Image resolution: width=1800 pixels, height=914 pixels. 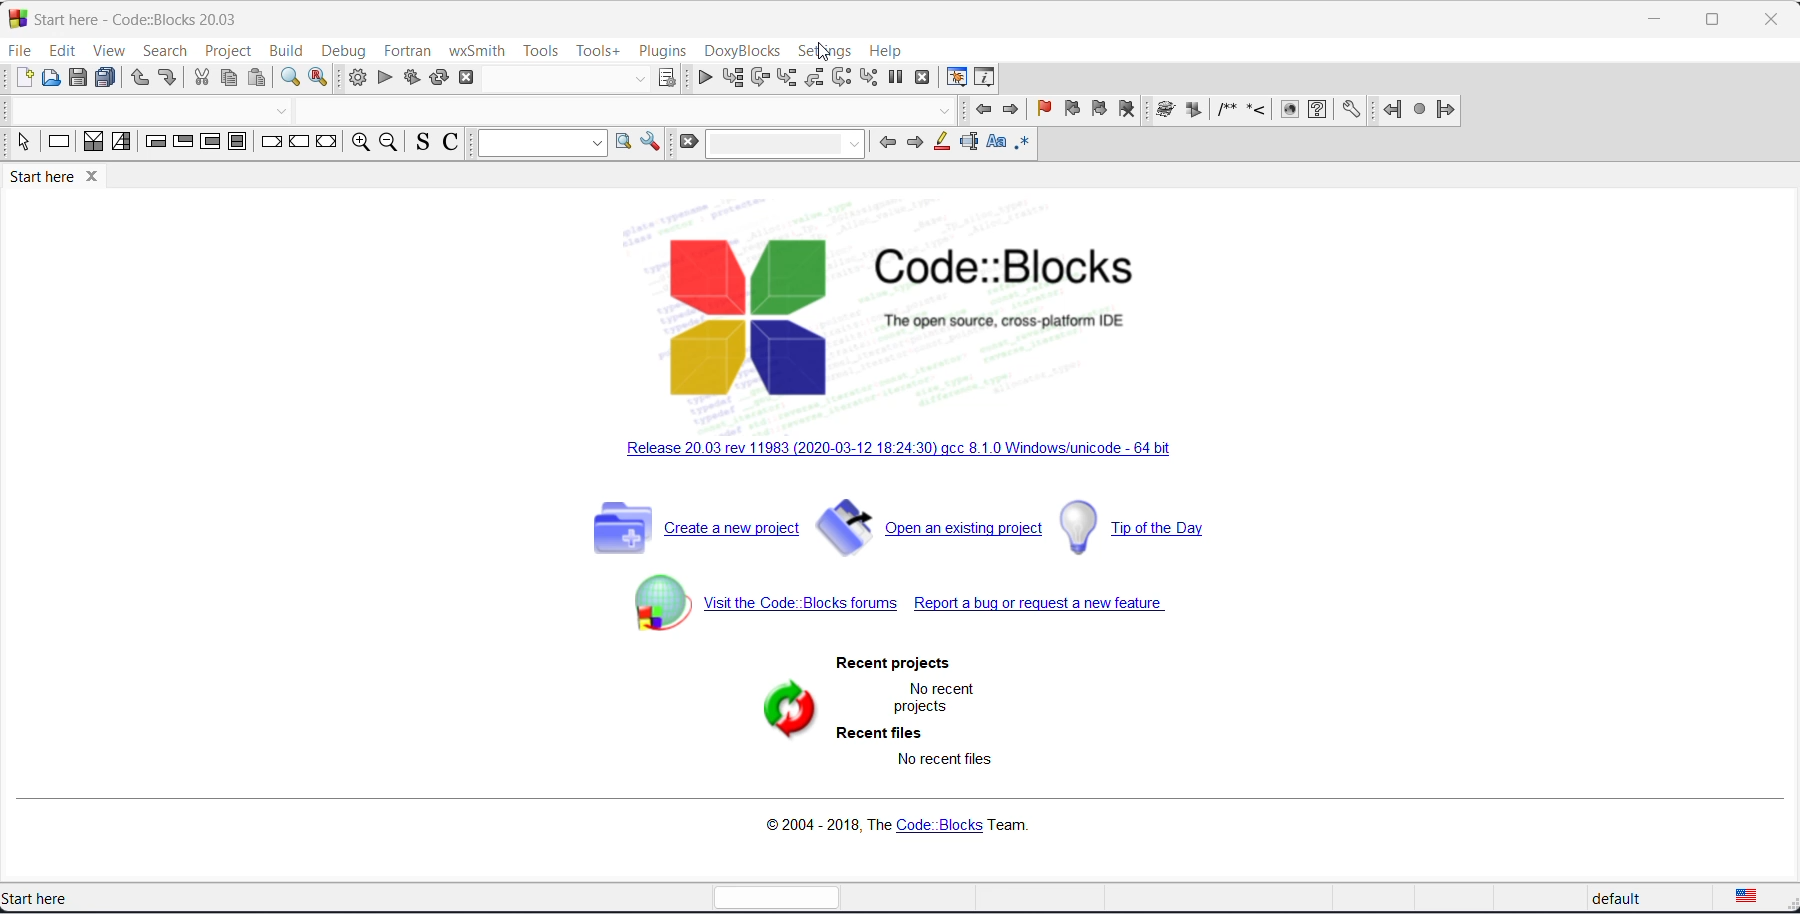 What do you see at coordinates (291, 78) in the screenshot?
I see `find` at bounding box center [291, 78].